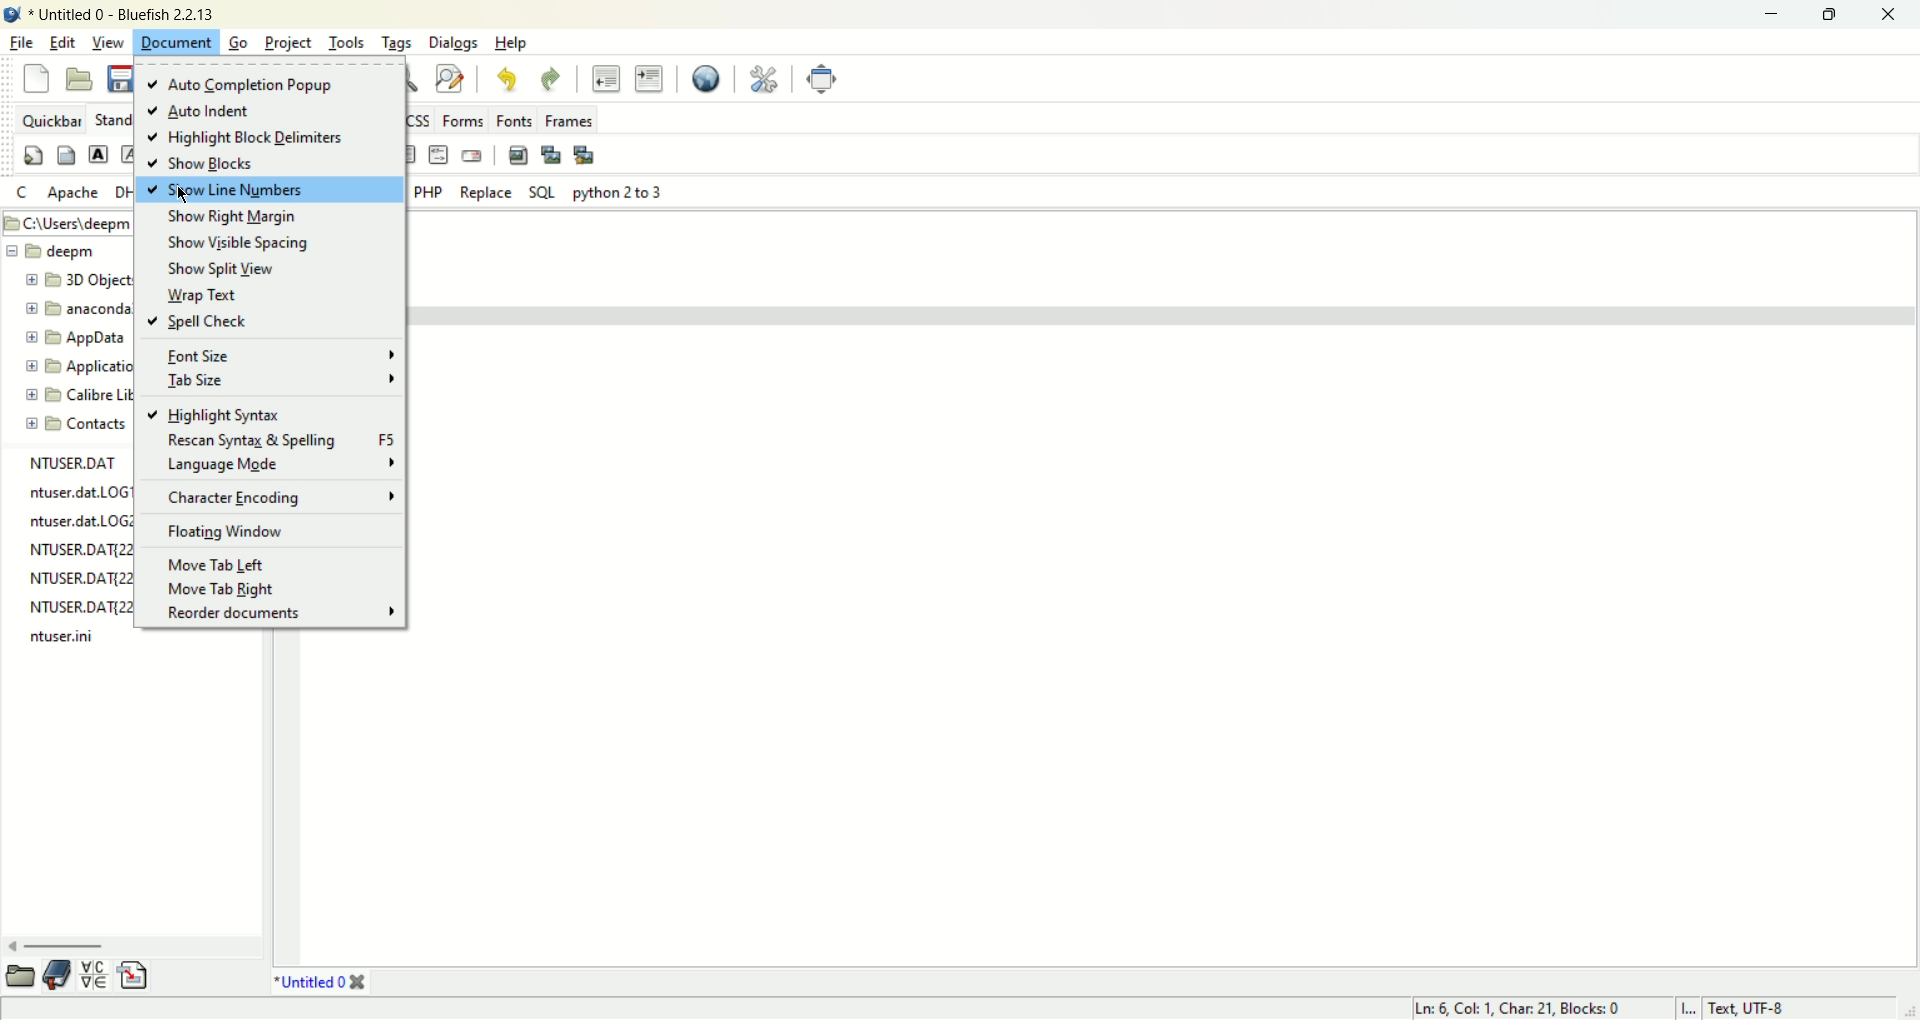 The height and width of the screenshot is (1020, 1920). What do you see at coordinates (512, 81) in the screenshot?
I see `undo` at bounding box center [512, 81].